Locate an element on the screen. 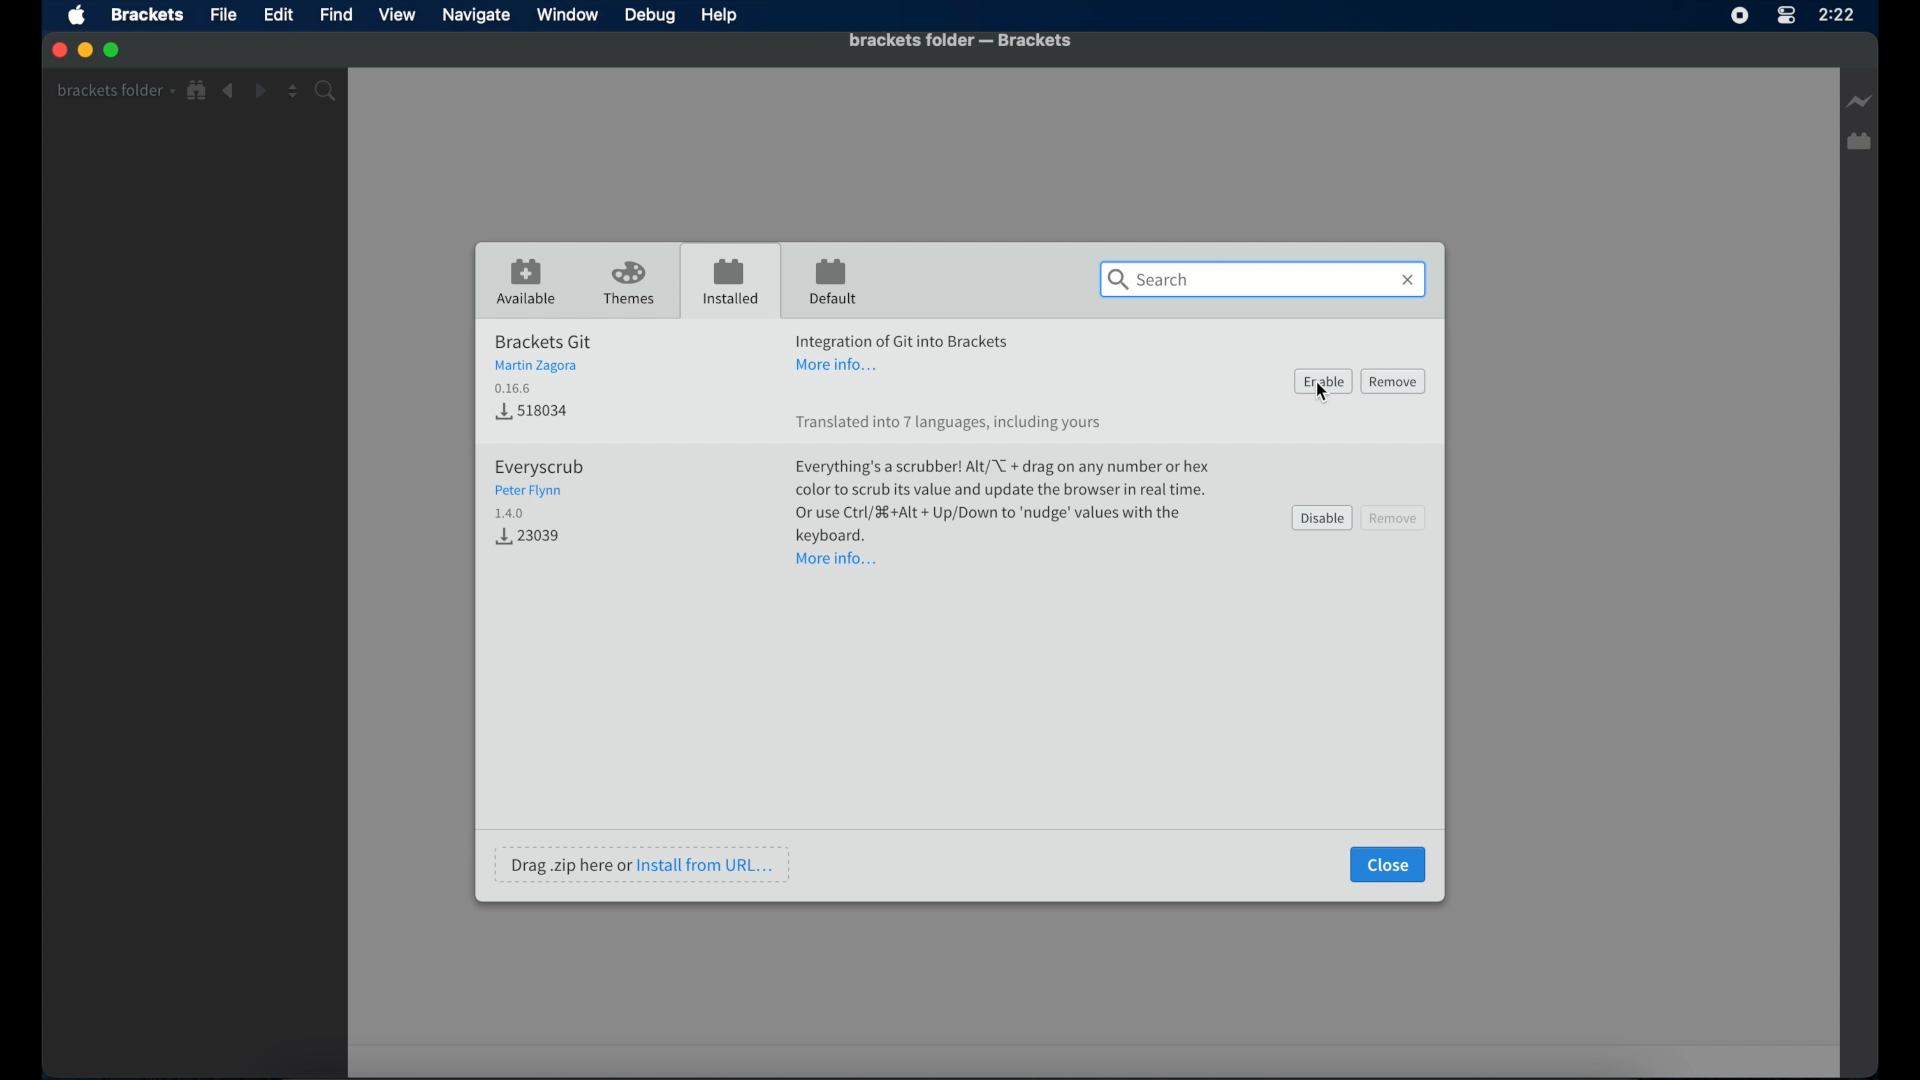 The width and height of the screenshot is (1920, 1080). close is located at coordinates (57, 50).